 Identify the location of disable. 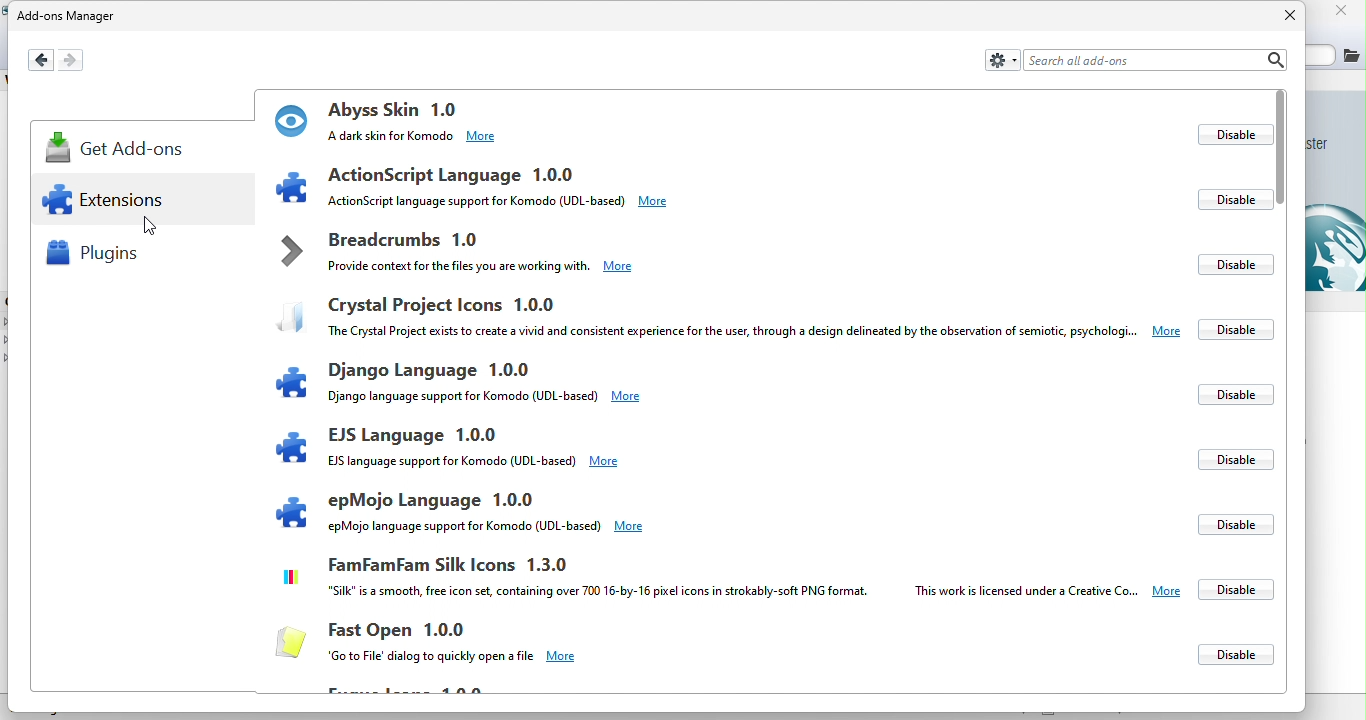
(1229, 520).